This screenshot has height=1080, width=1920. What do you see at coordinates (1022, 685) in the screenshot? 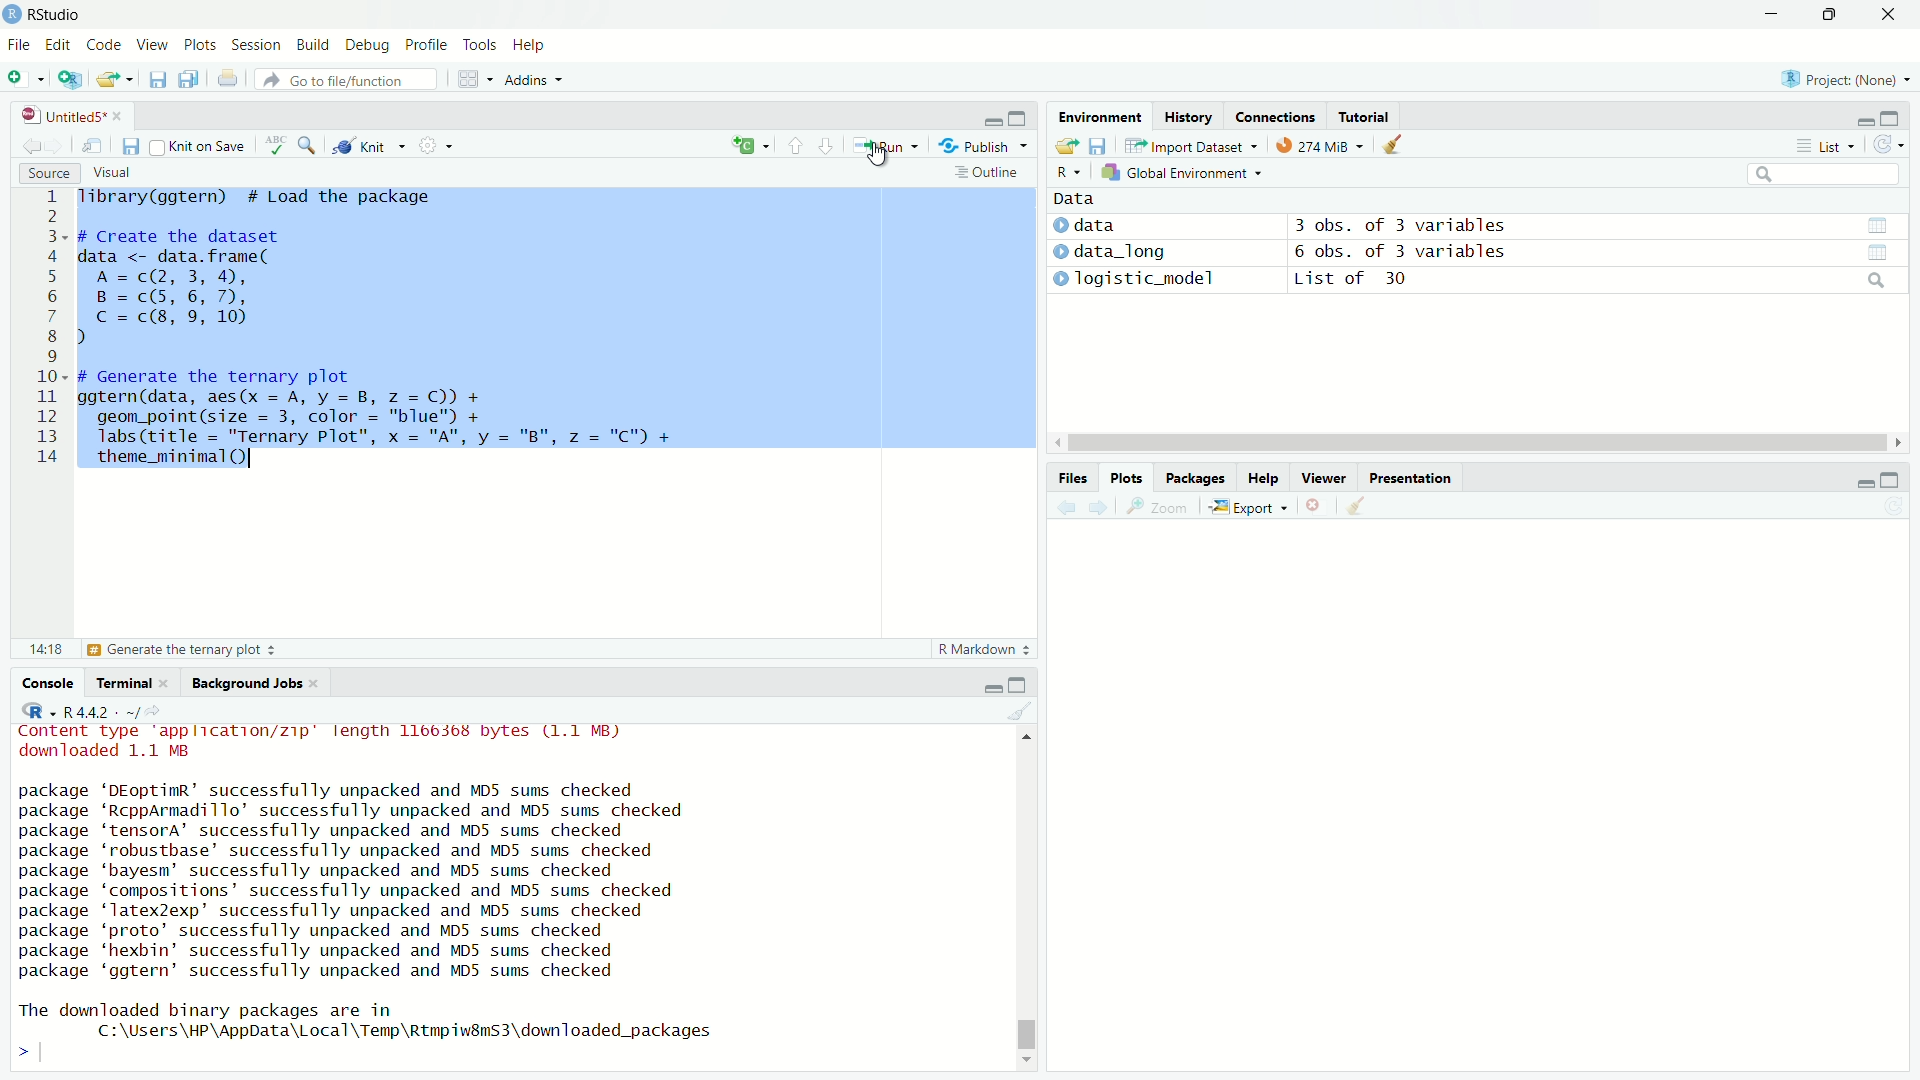
I see `maximise` at bounding box center [1022, 685].